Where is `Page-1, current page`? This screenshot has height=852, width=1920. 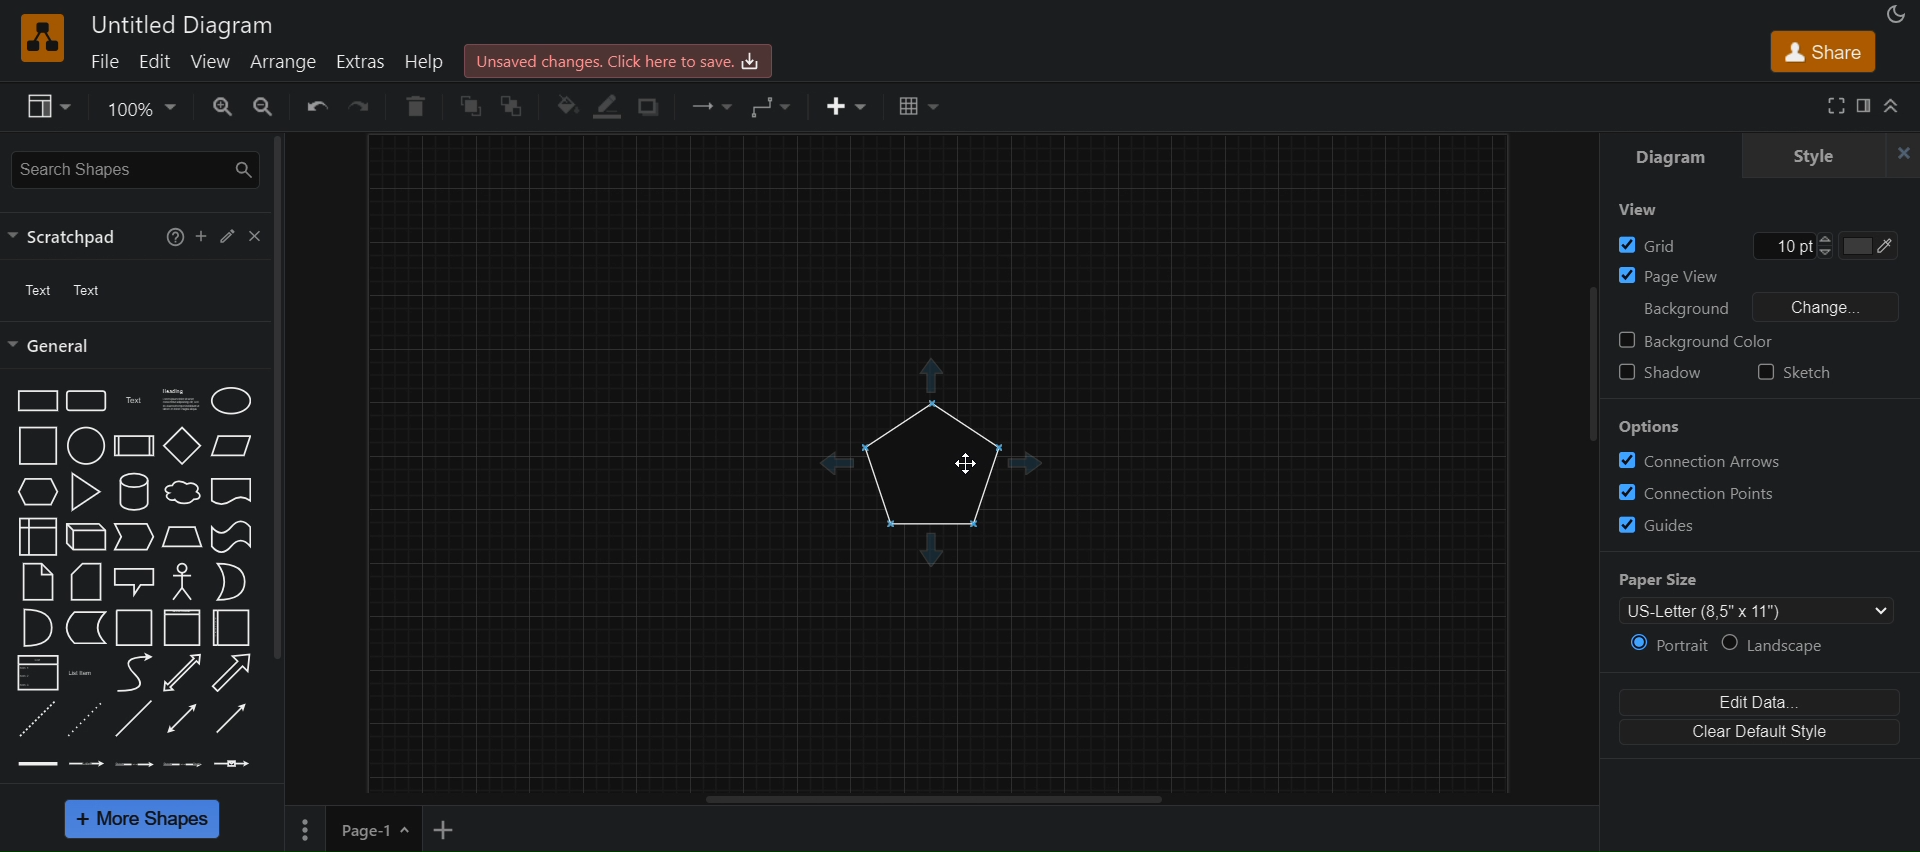 Page-1, current page is located at coordinates (358, 829).